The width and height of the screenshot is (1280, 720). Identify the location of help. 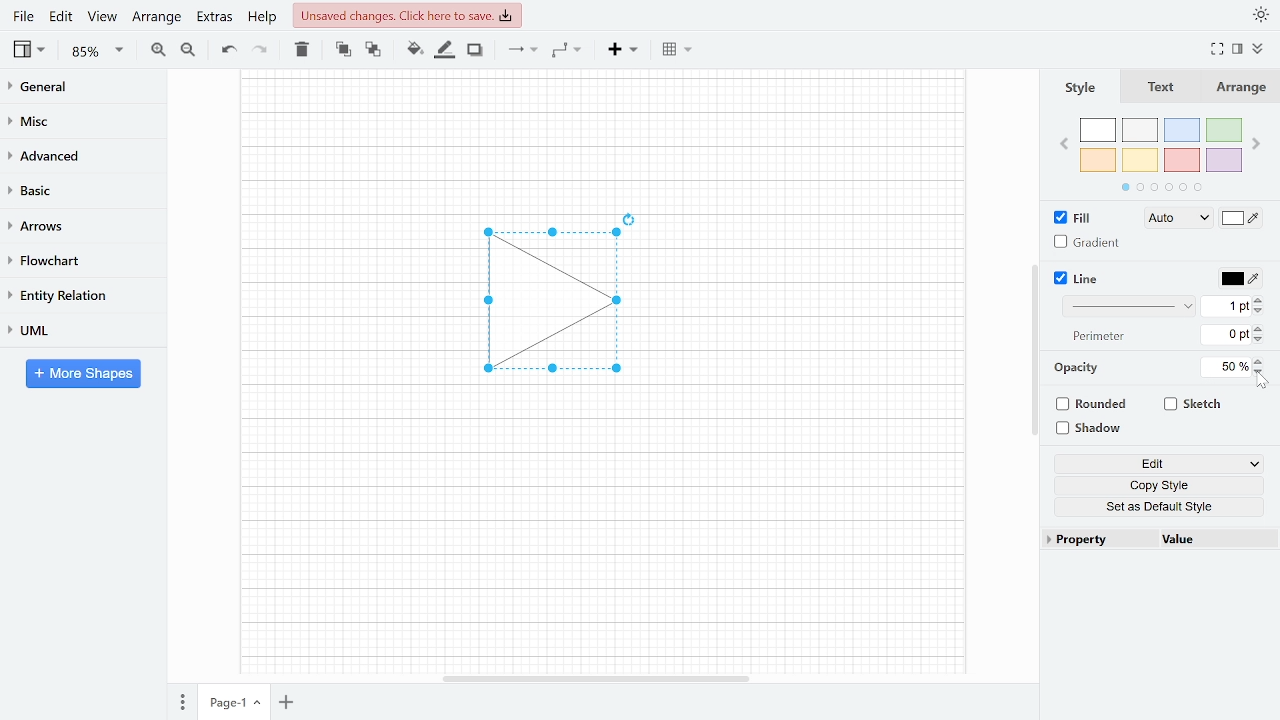
(264, 16).